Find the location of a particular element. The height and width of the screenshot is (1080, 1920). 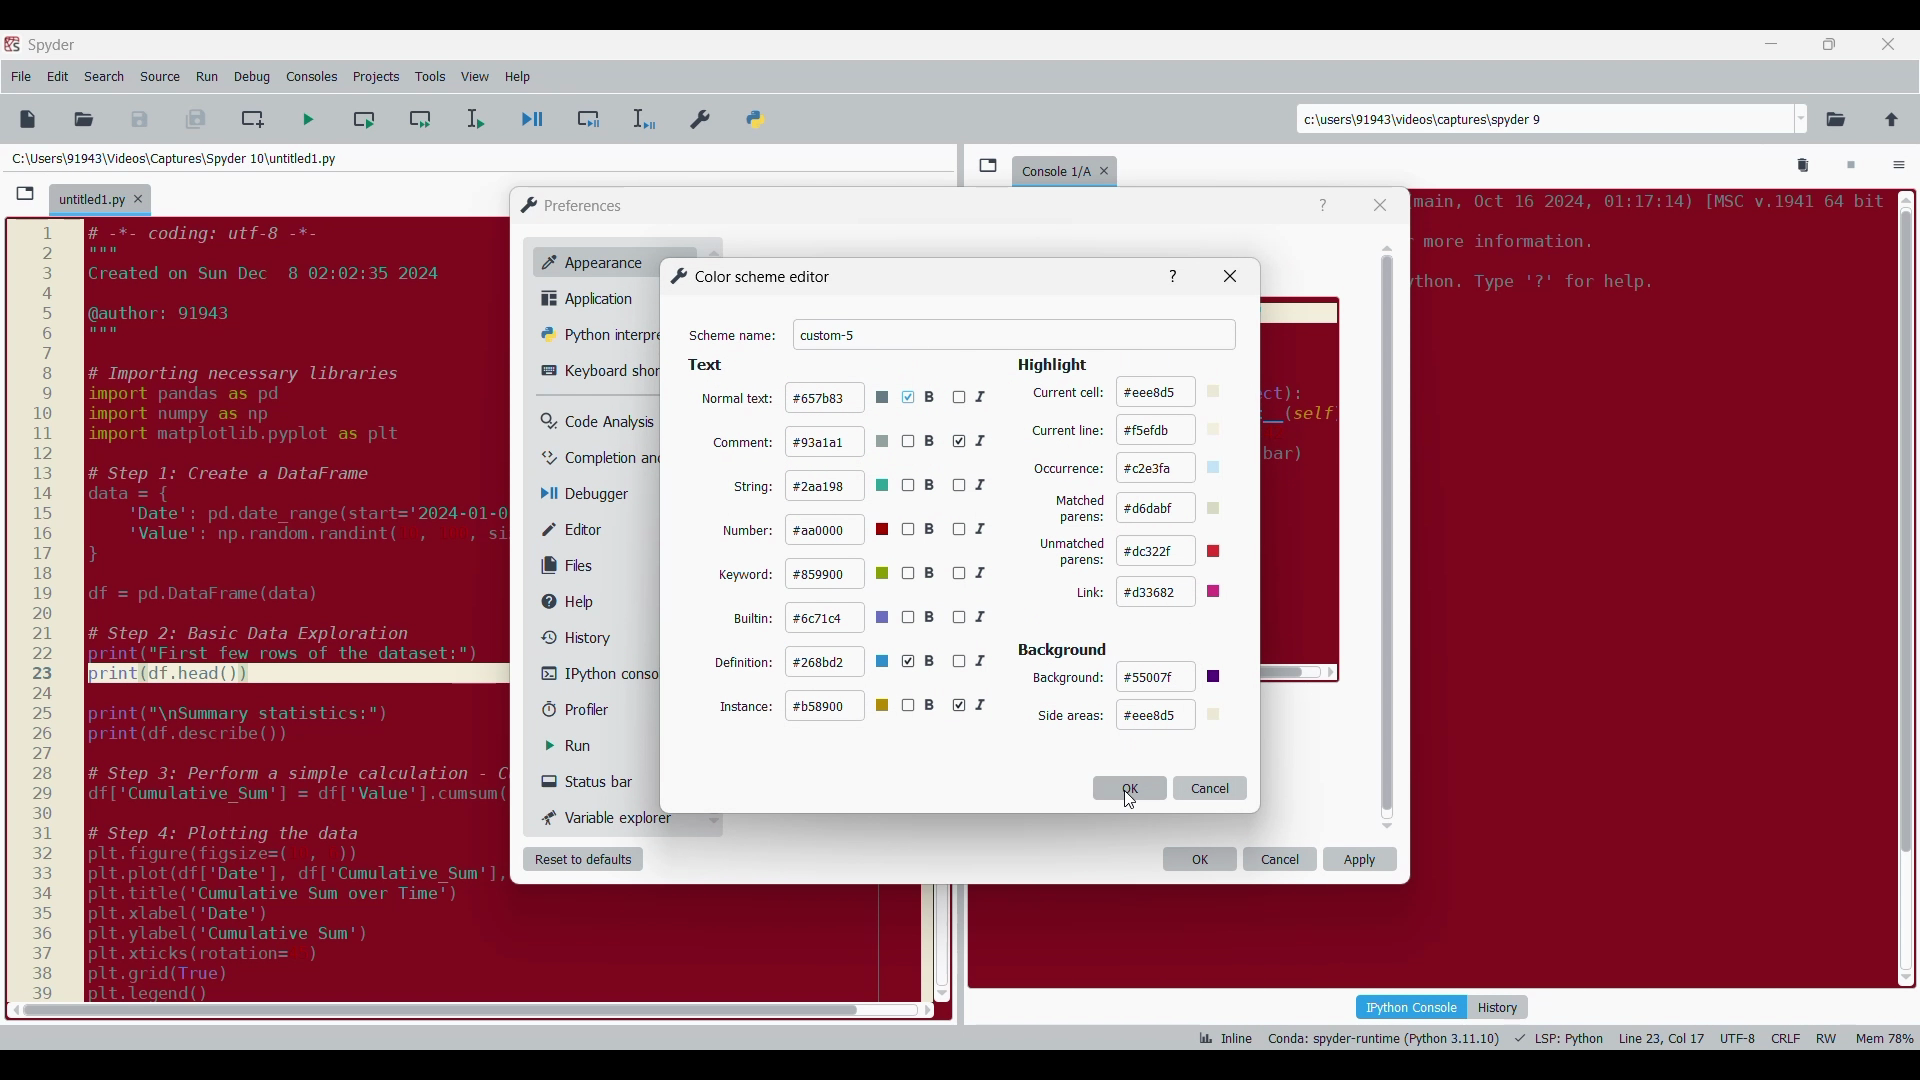

#b58900 is located at coordinates (840, 706).